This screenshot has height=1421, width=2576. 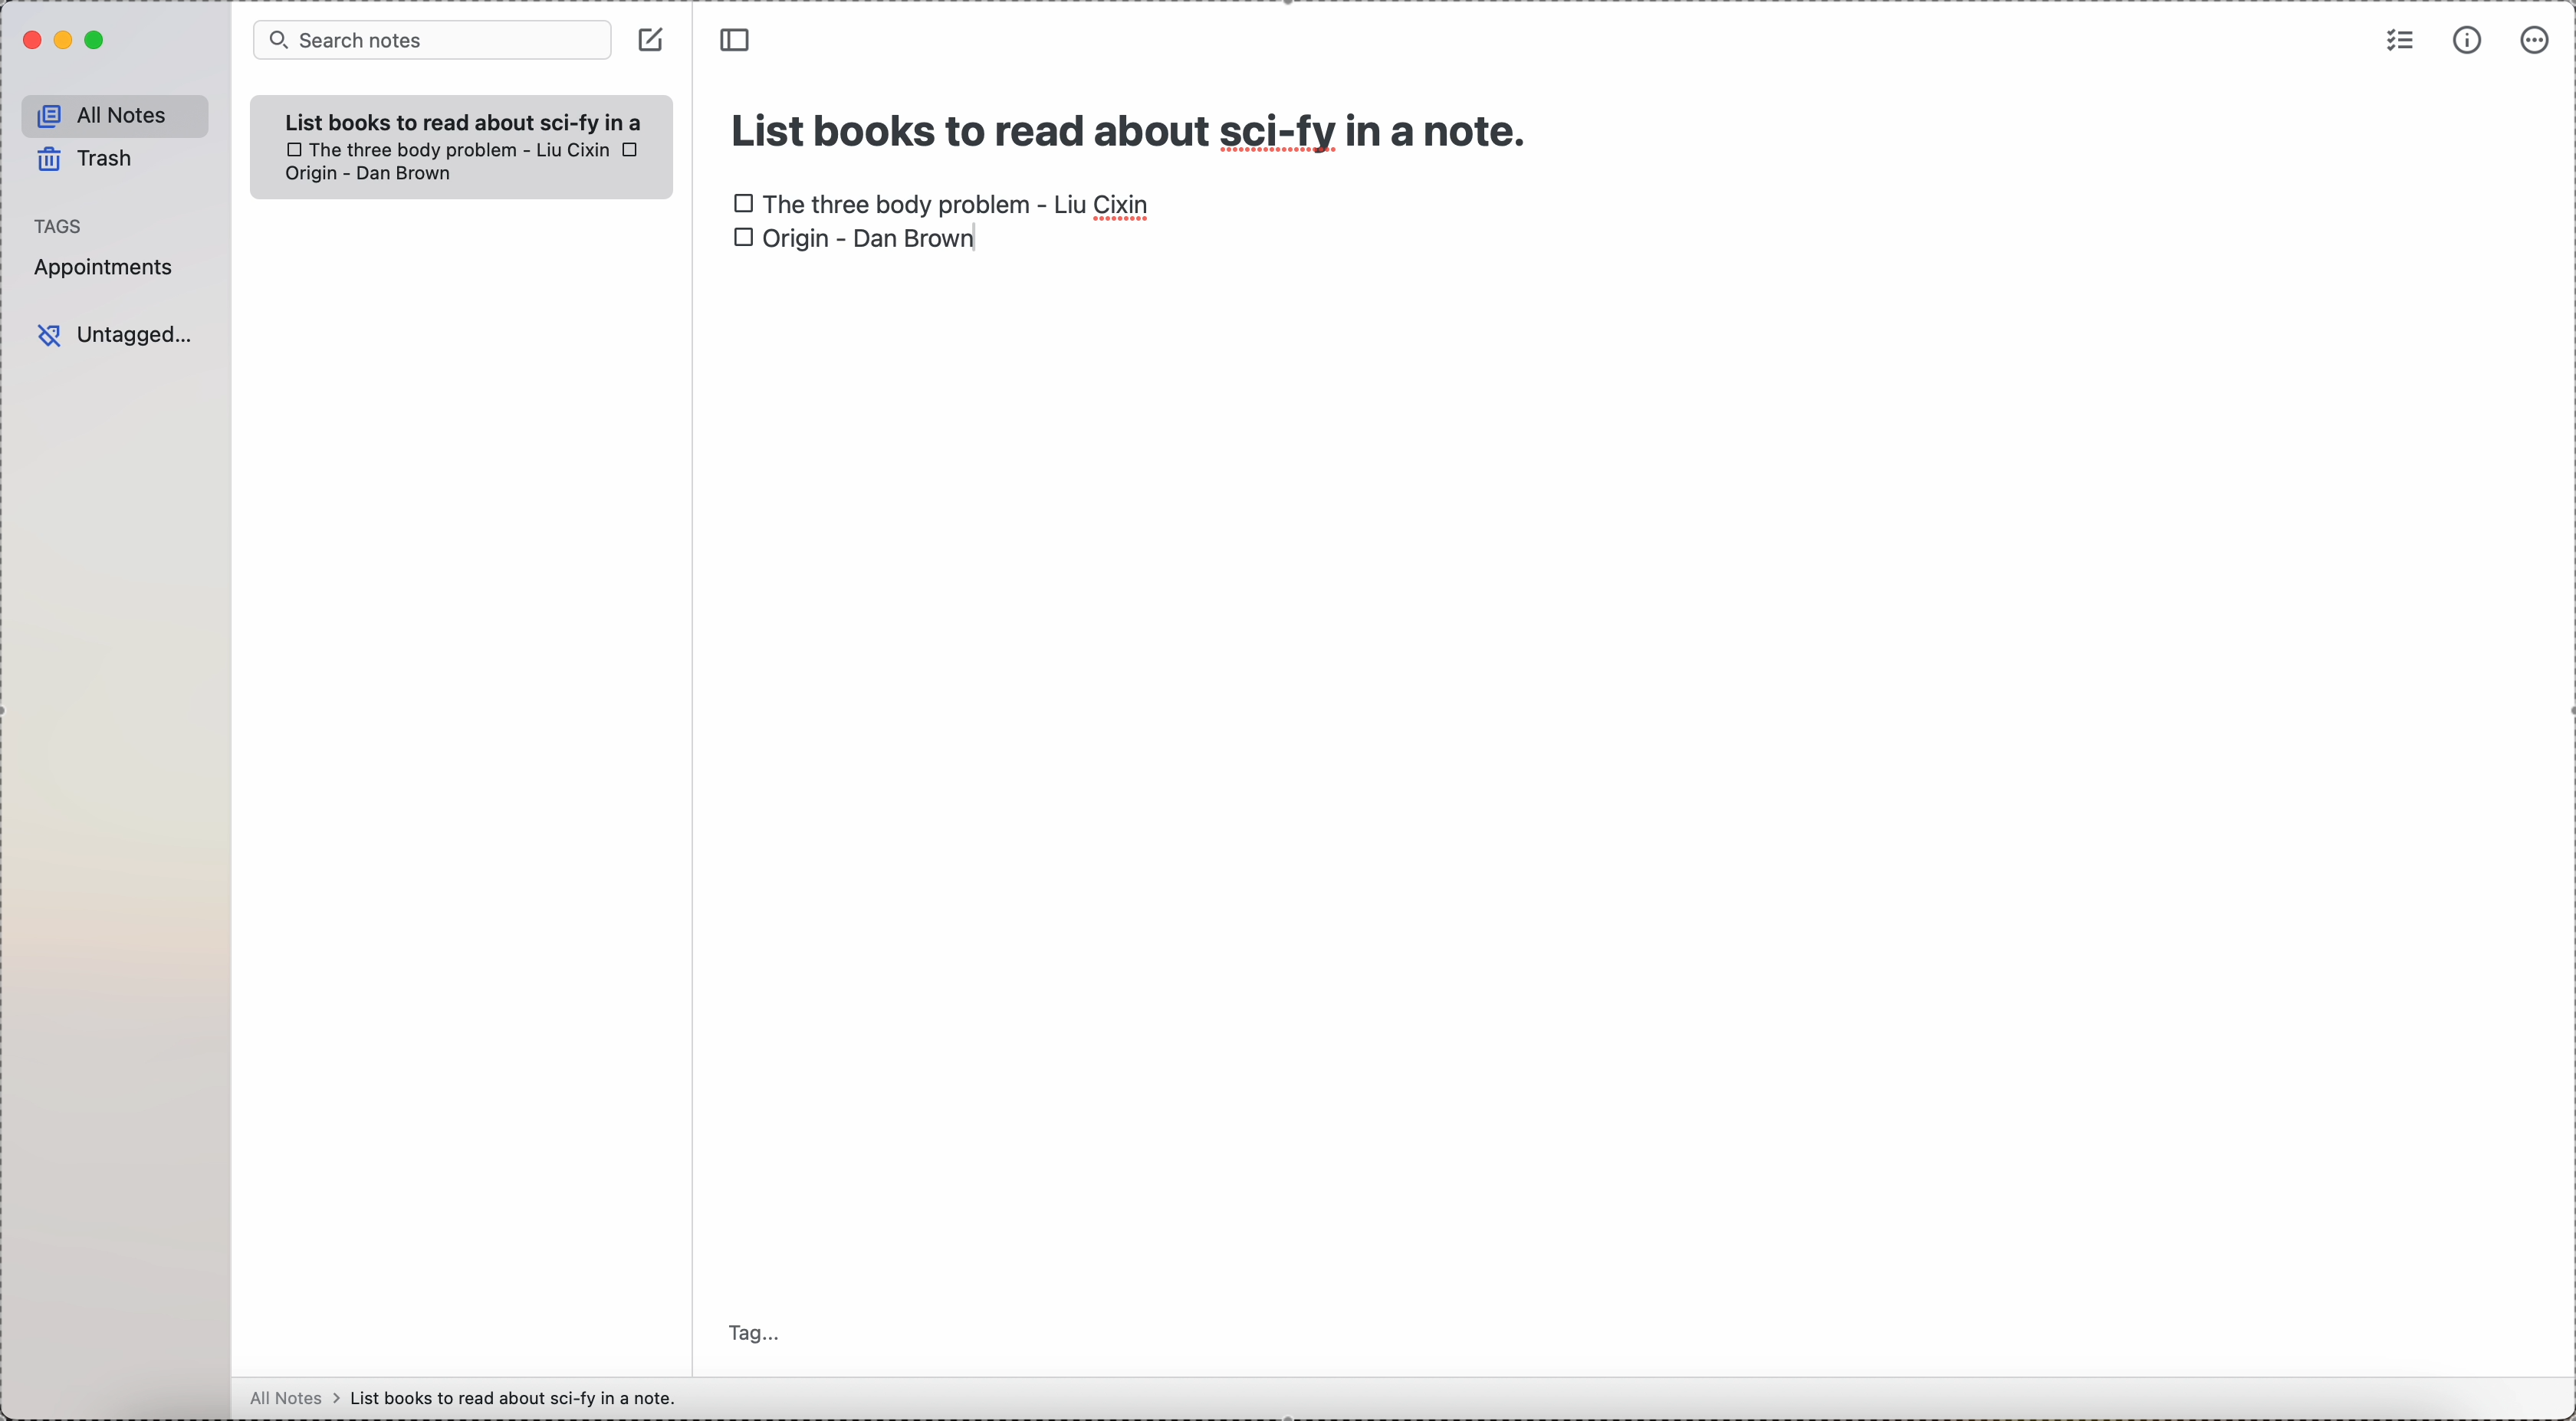 I want to click on appointments tag, so click(x=105, y=269).